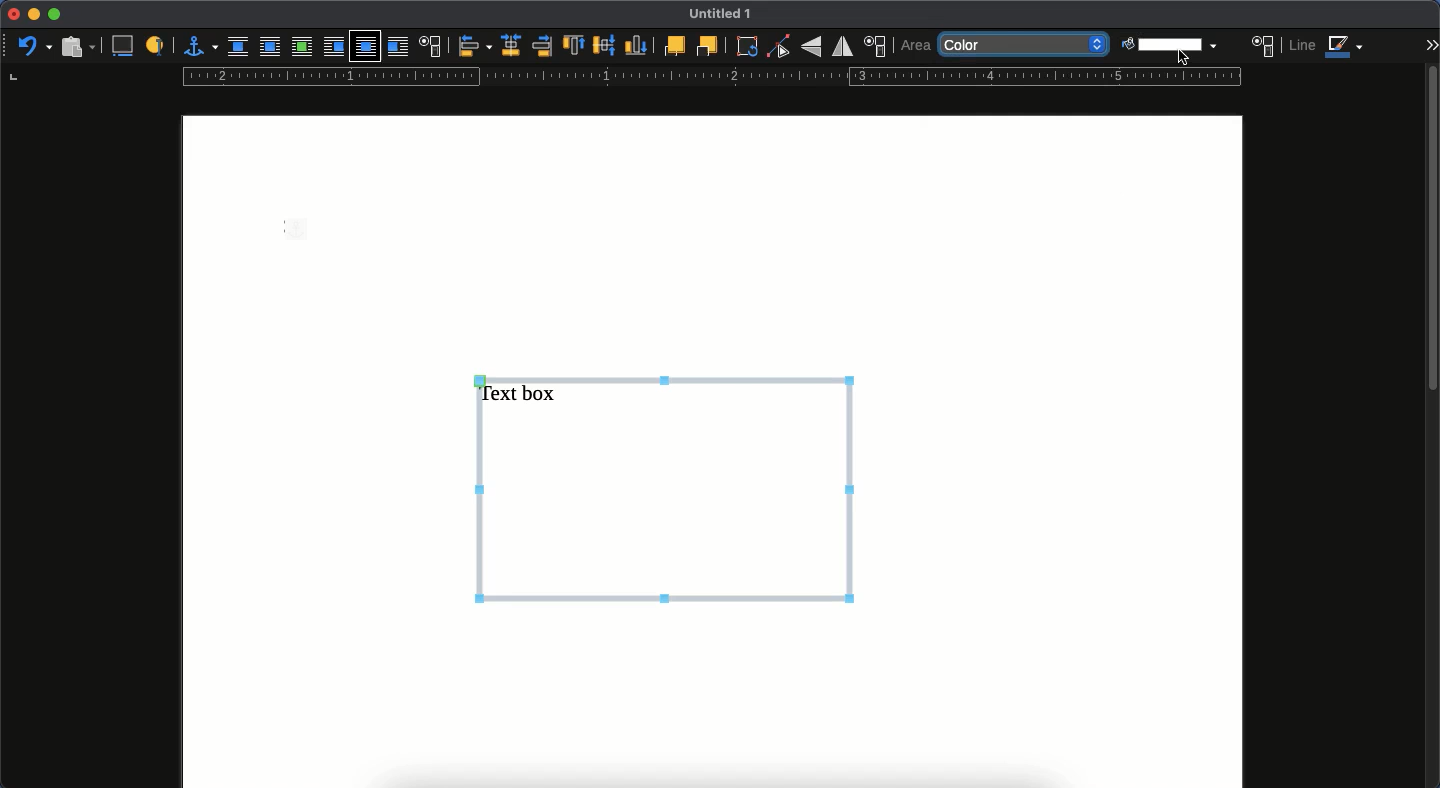 This screenshot has width=1440, height=788. Describe the element at coordinates (269, 49) in the screenshot. I see `parallel` at that location.